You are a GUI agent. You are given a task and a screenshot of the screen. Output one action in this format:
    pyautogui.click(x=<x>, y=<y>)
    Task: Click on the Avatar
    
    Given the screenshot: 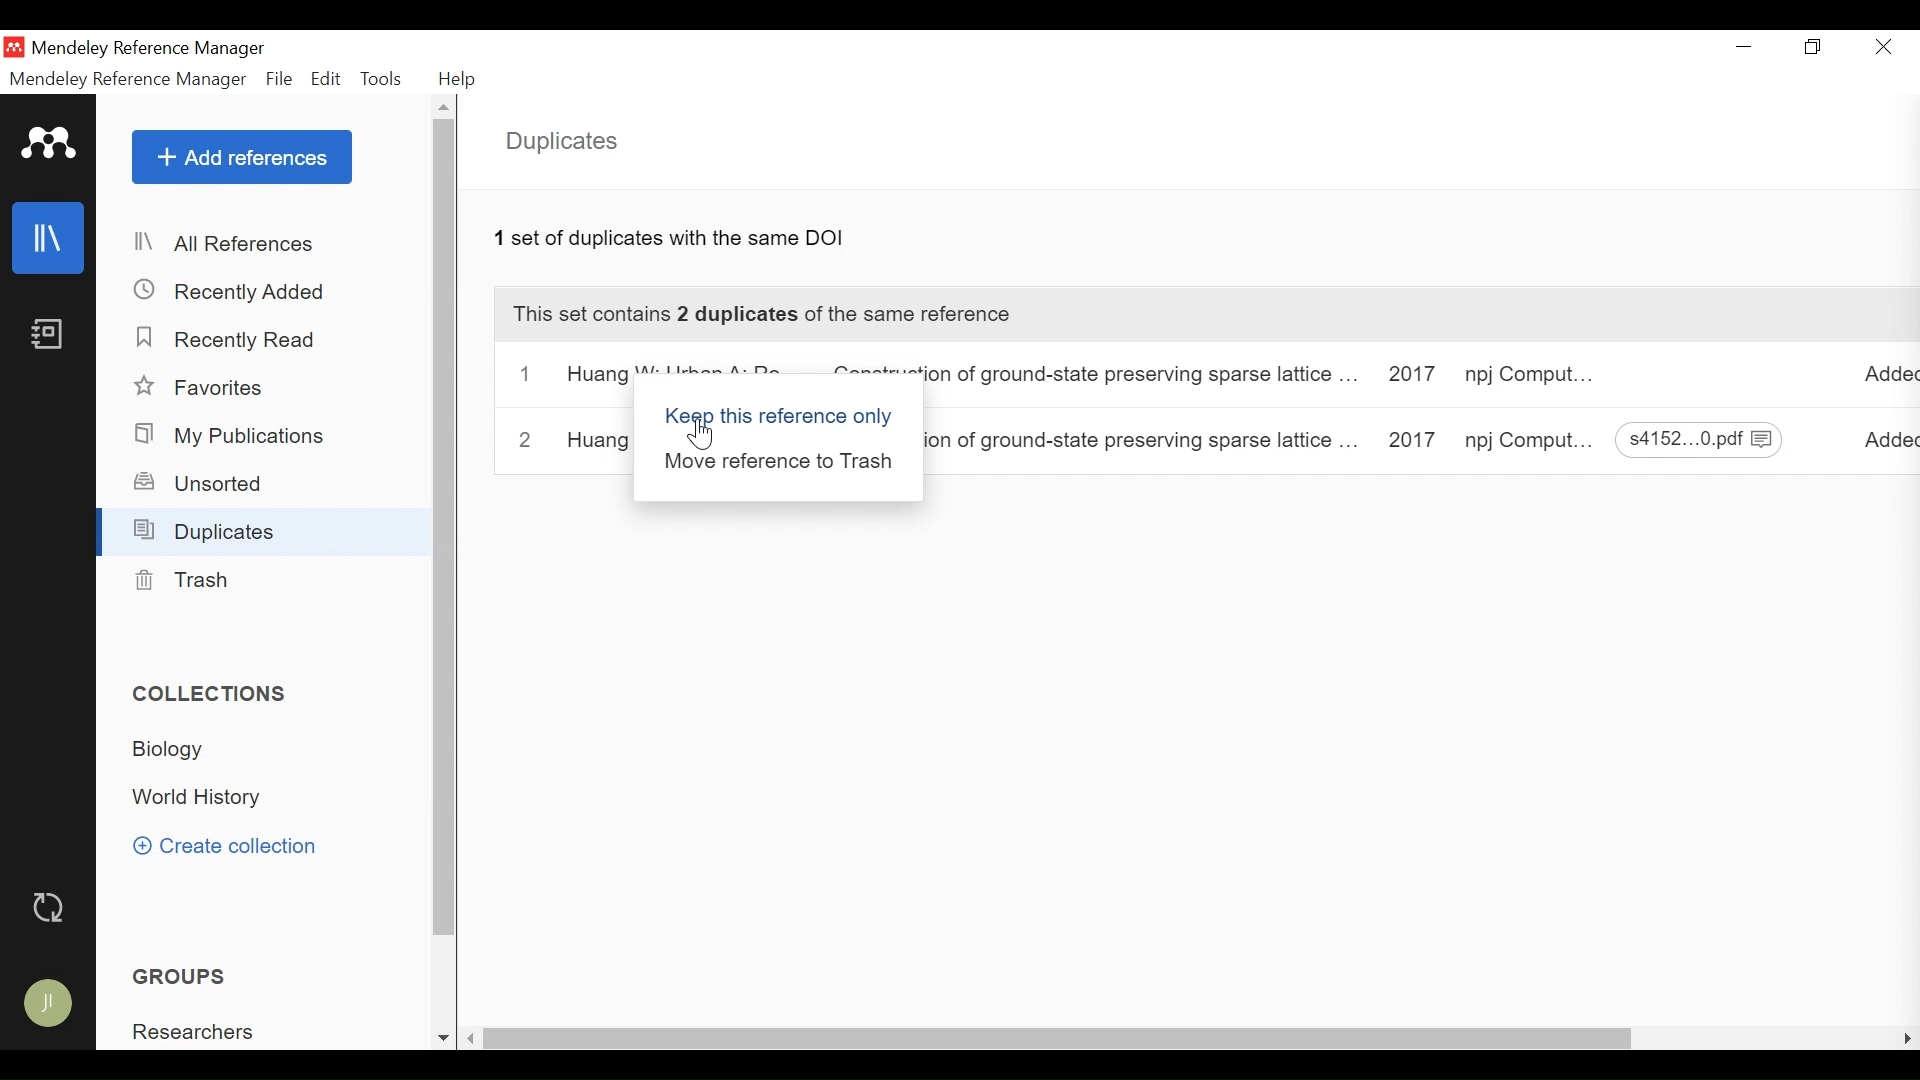 What is the action you would take?
    pyautogui.click(x=51, y=1000)
    